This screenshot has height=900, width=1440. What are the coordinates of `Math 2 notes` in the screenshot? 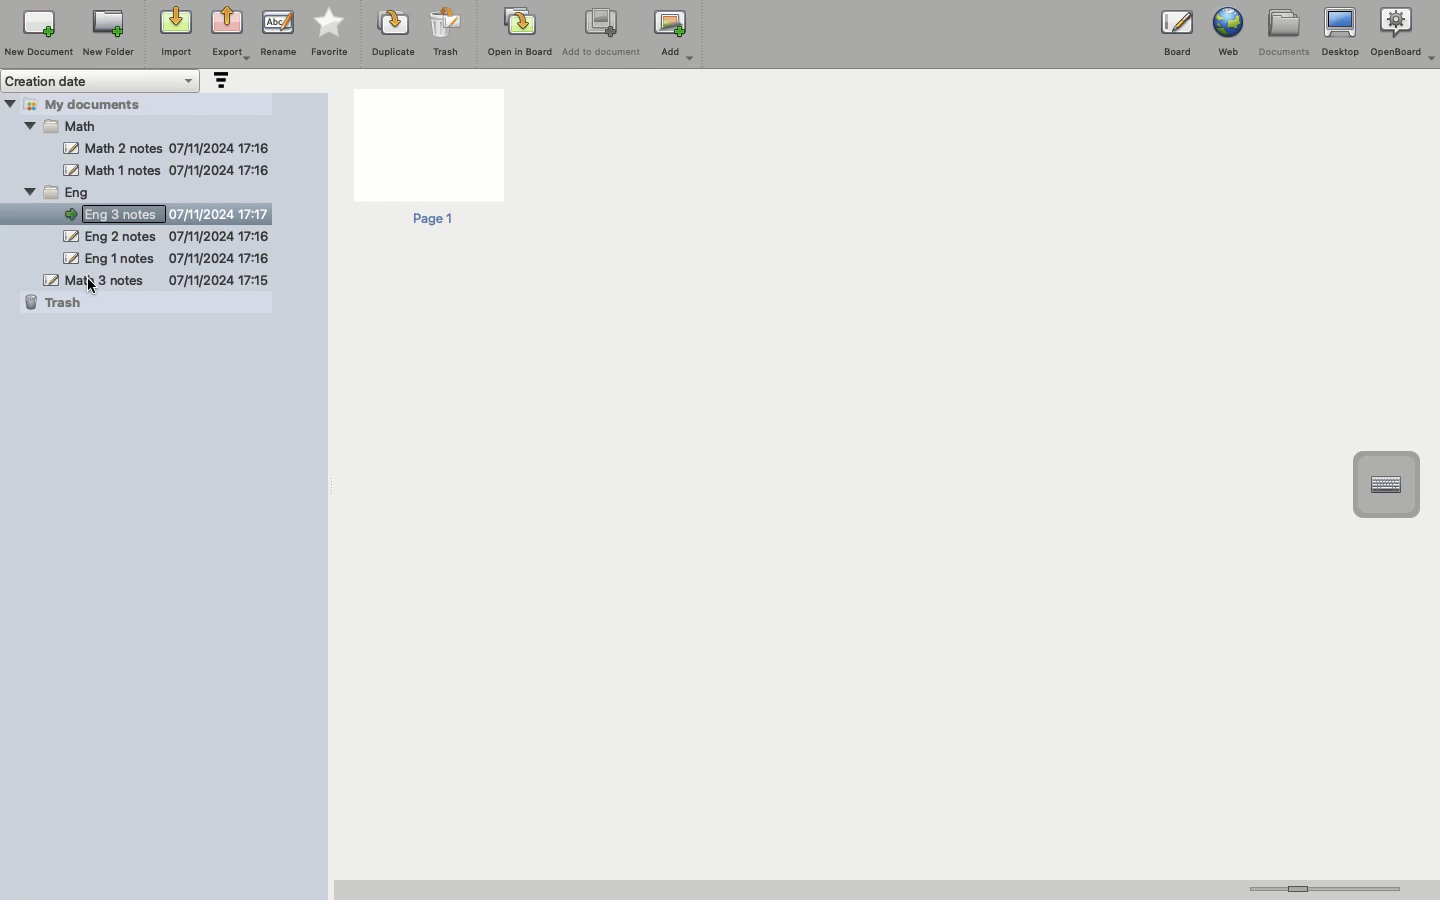 It's located at (168, 170).